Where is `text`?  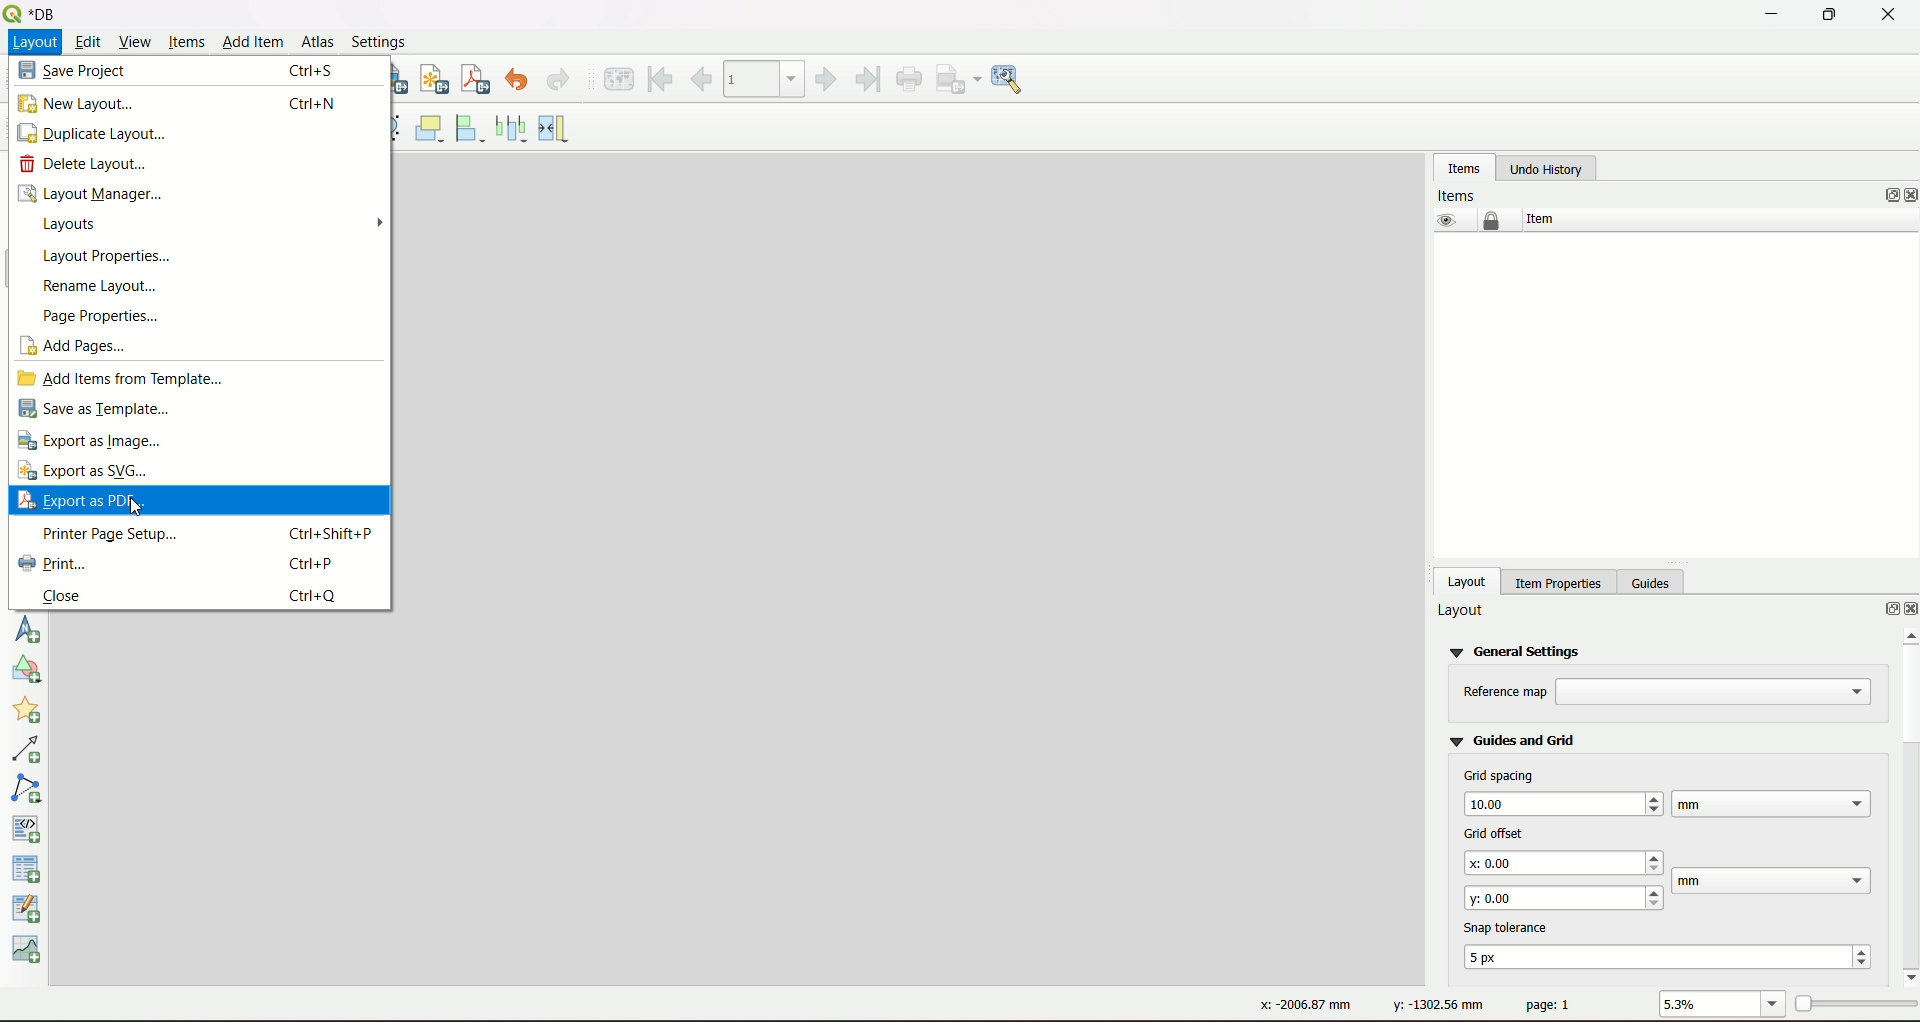
text is located at coordinates (1505, 692).